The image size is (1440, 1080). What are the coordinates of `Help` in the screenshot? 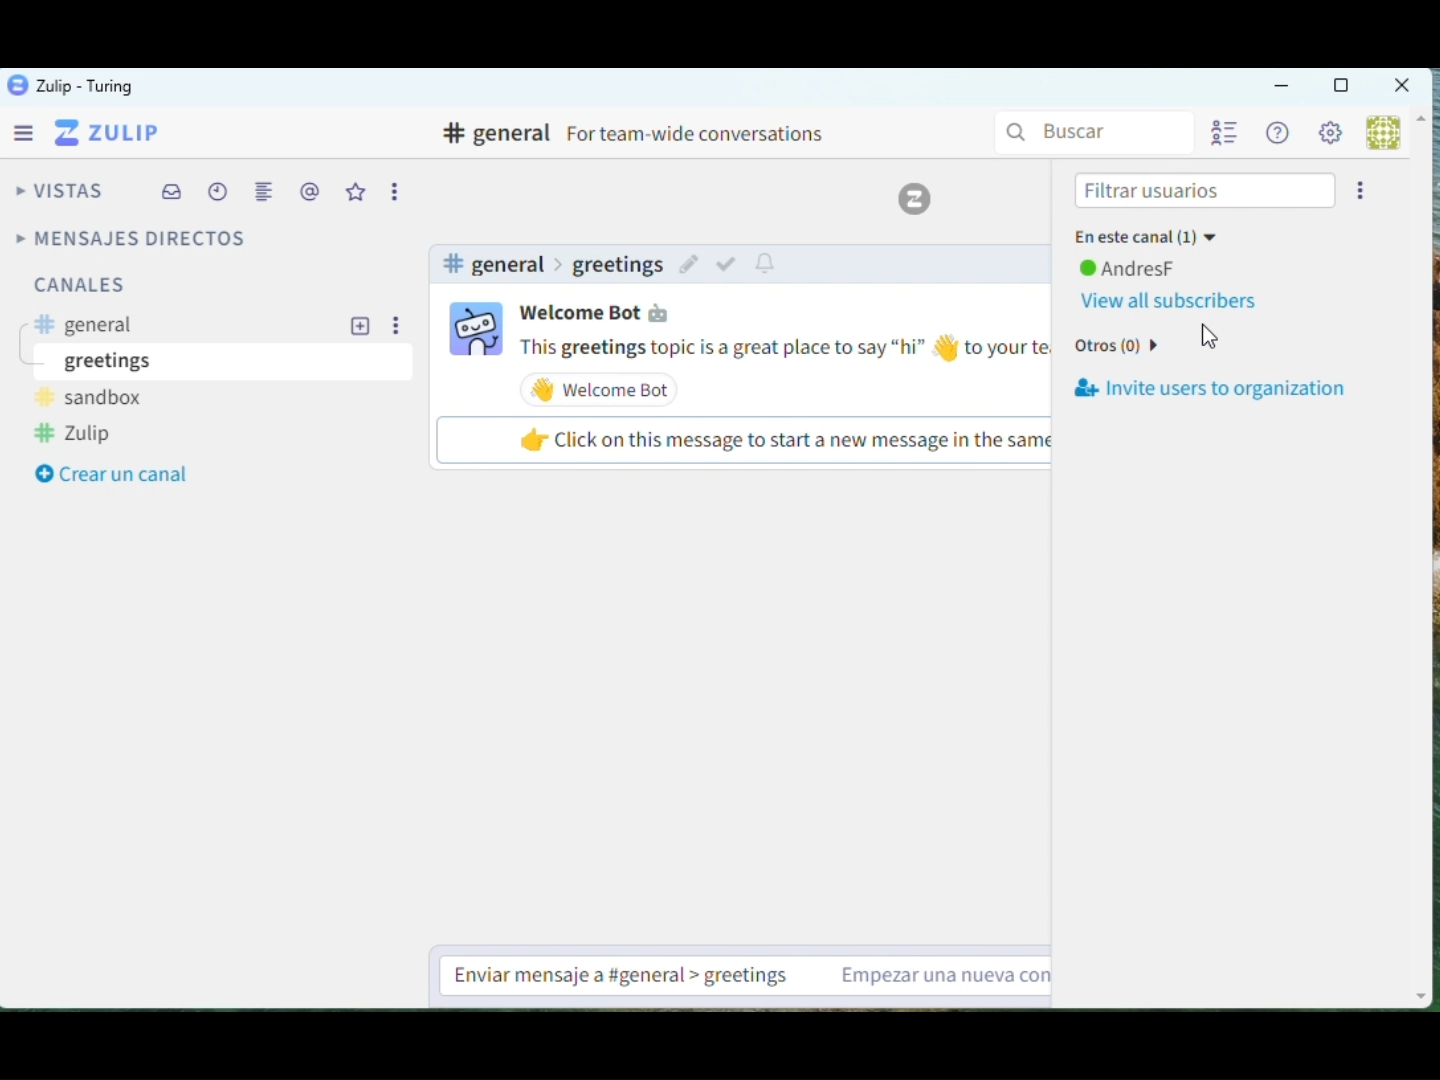 It's located at (1279, 131).